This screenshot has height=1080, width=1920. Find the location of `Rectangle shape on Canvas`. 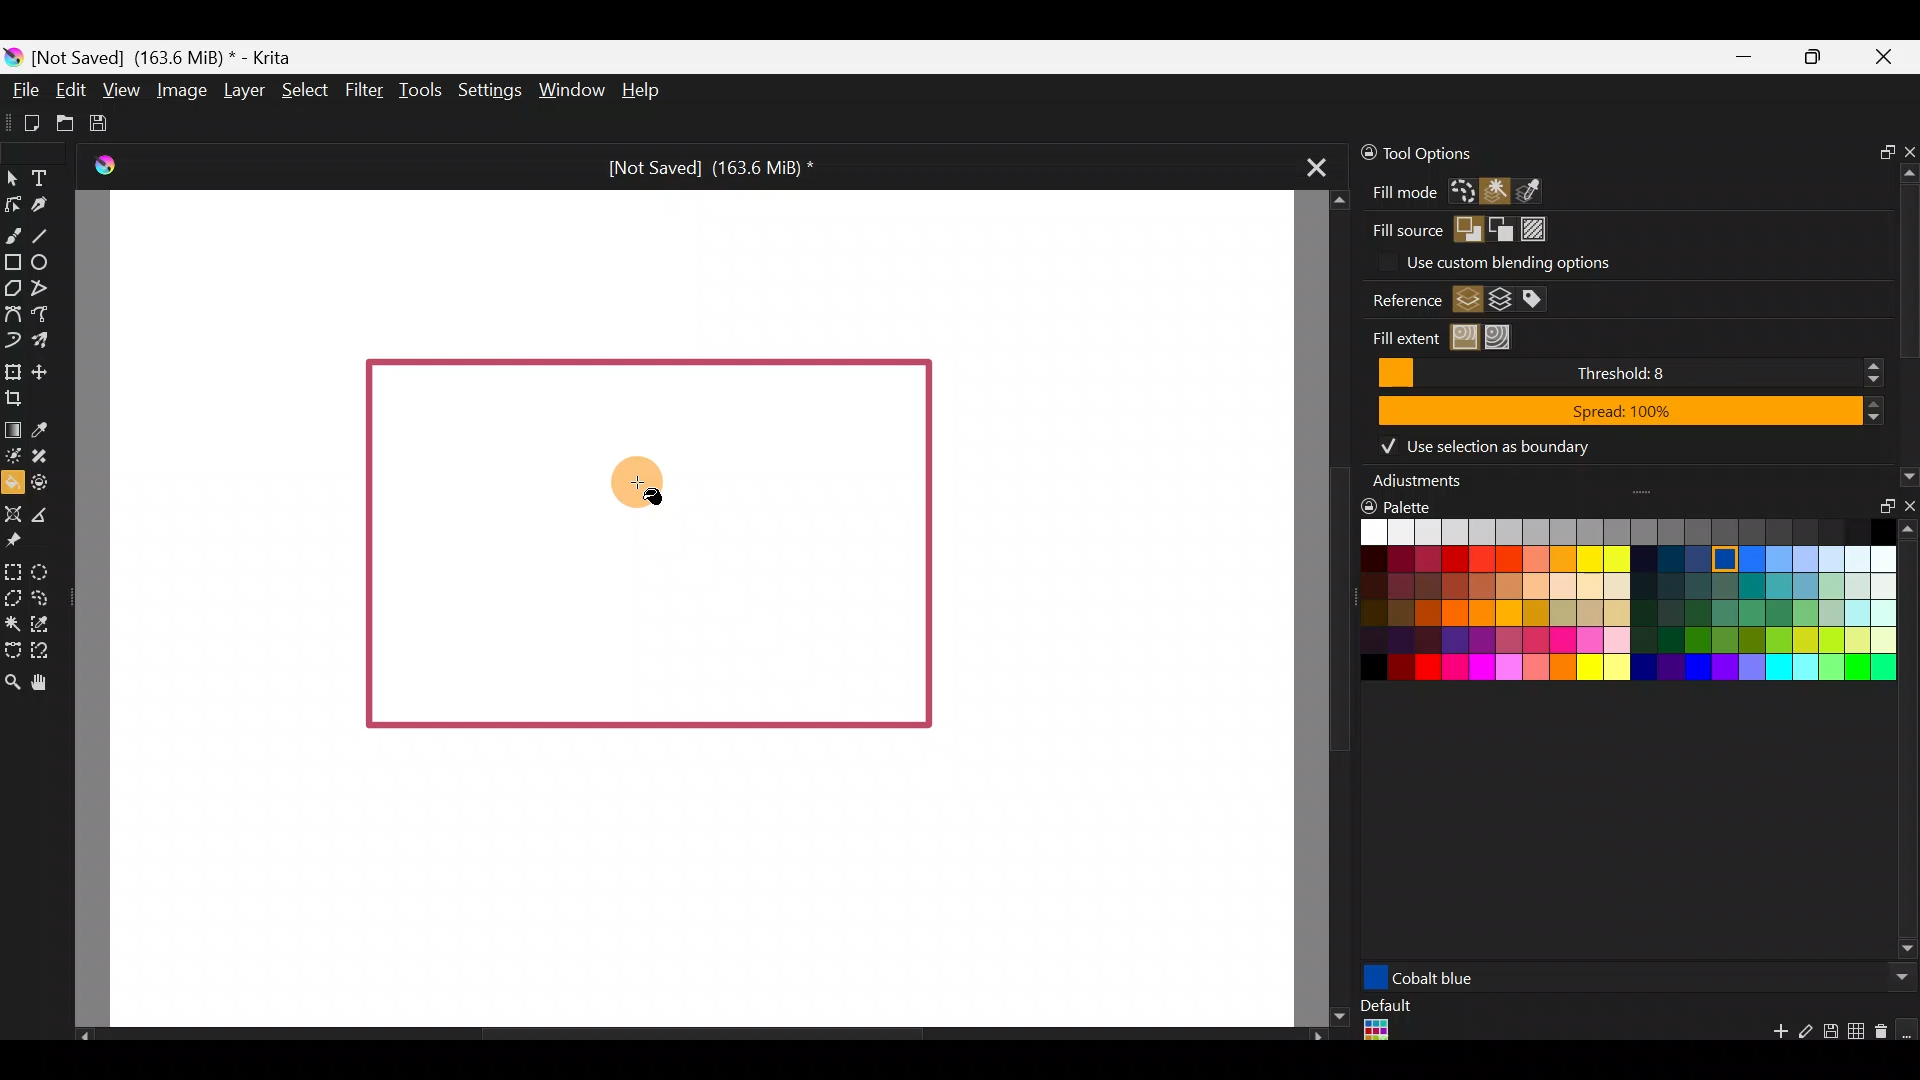

Rectangle shape on Canvas is located at coordinates (645, 539).